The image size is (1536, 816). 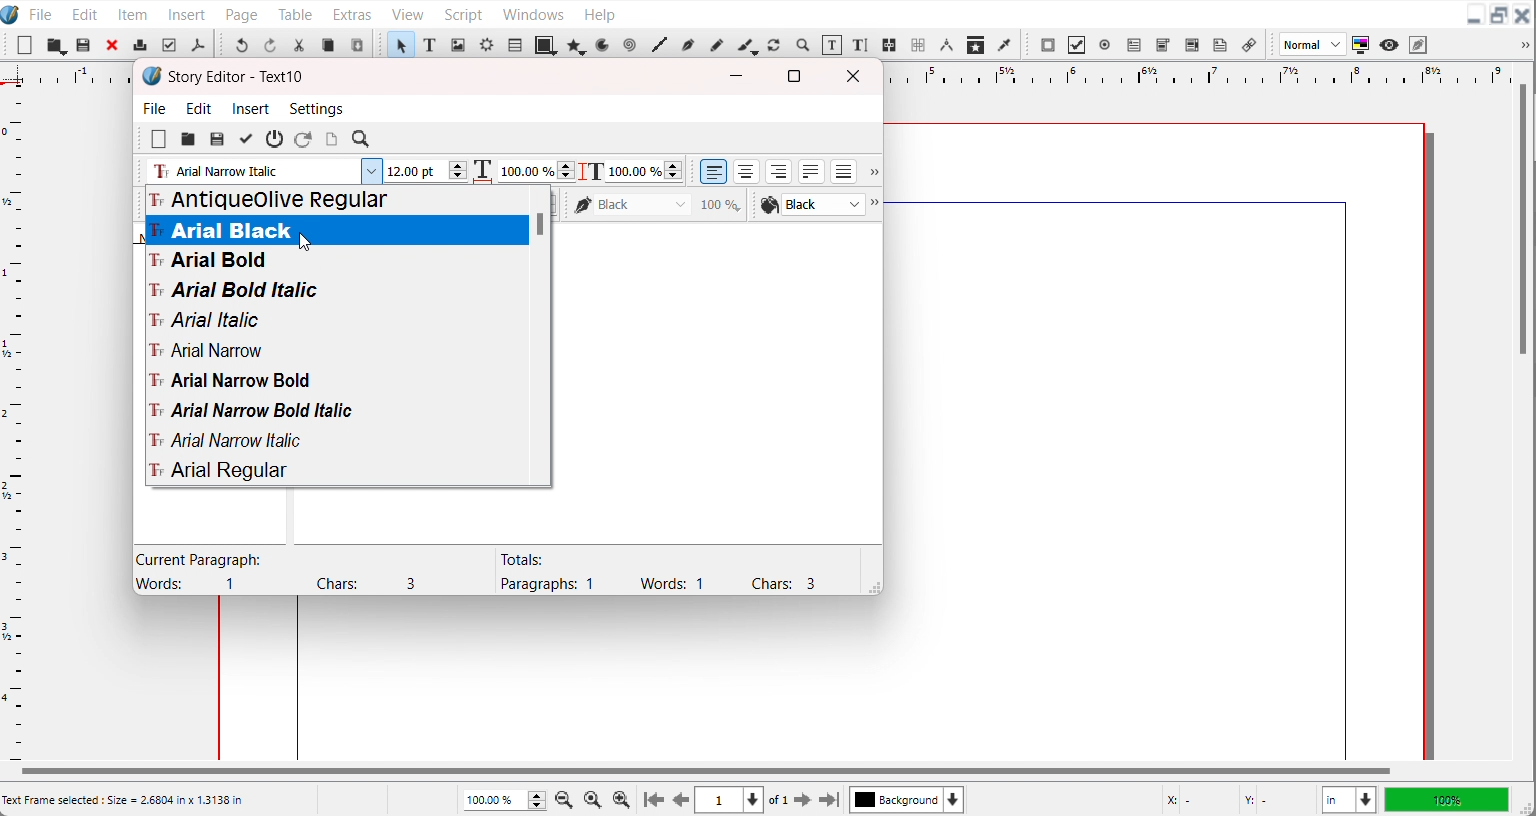 What do you see at coordinates (1220, 45) in the screenshot?
I see `Text Annotation` at bounding box center [1220, 45].